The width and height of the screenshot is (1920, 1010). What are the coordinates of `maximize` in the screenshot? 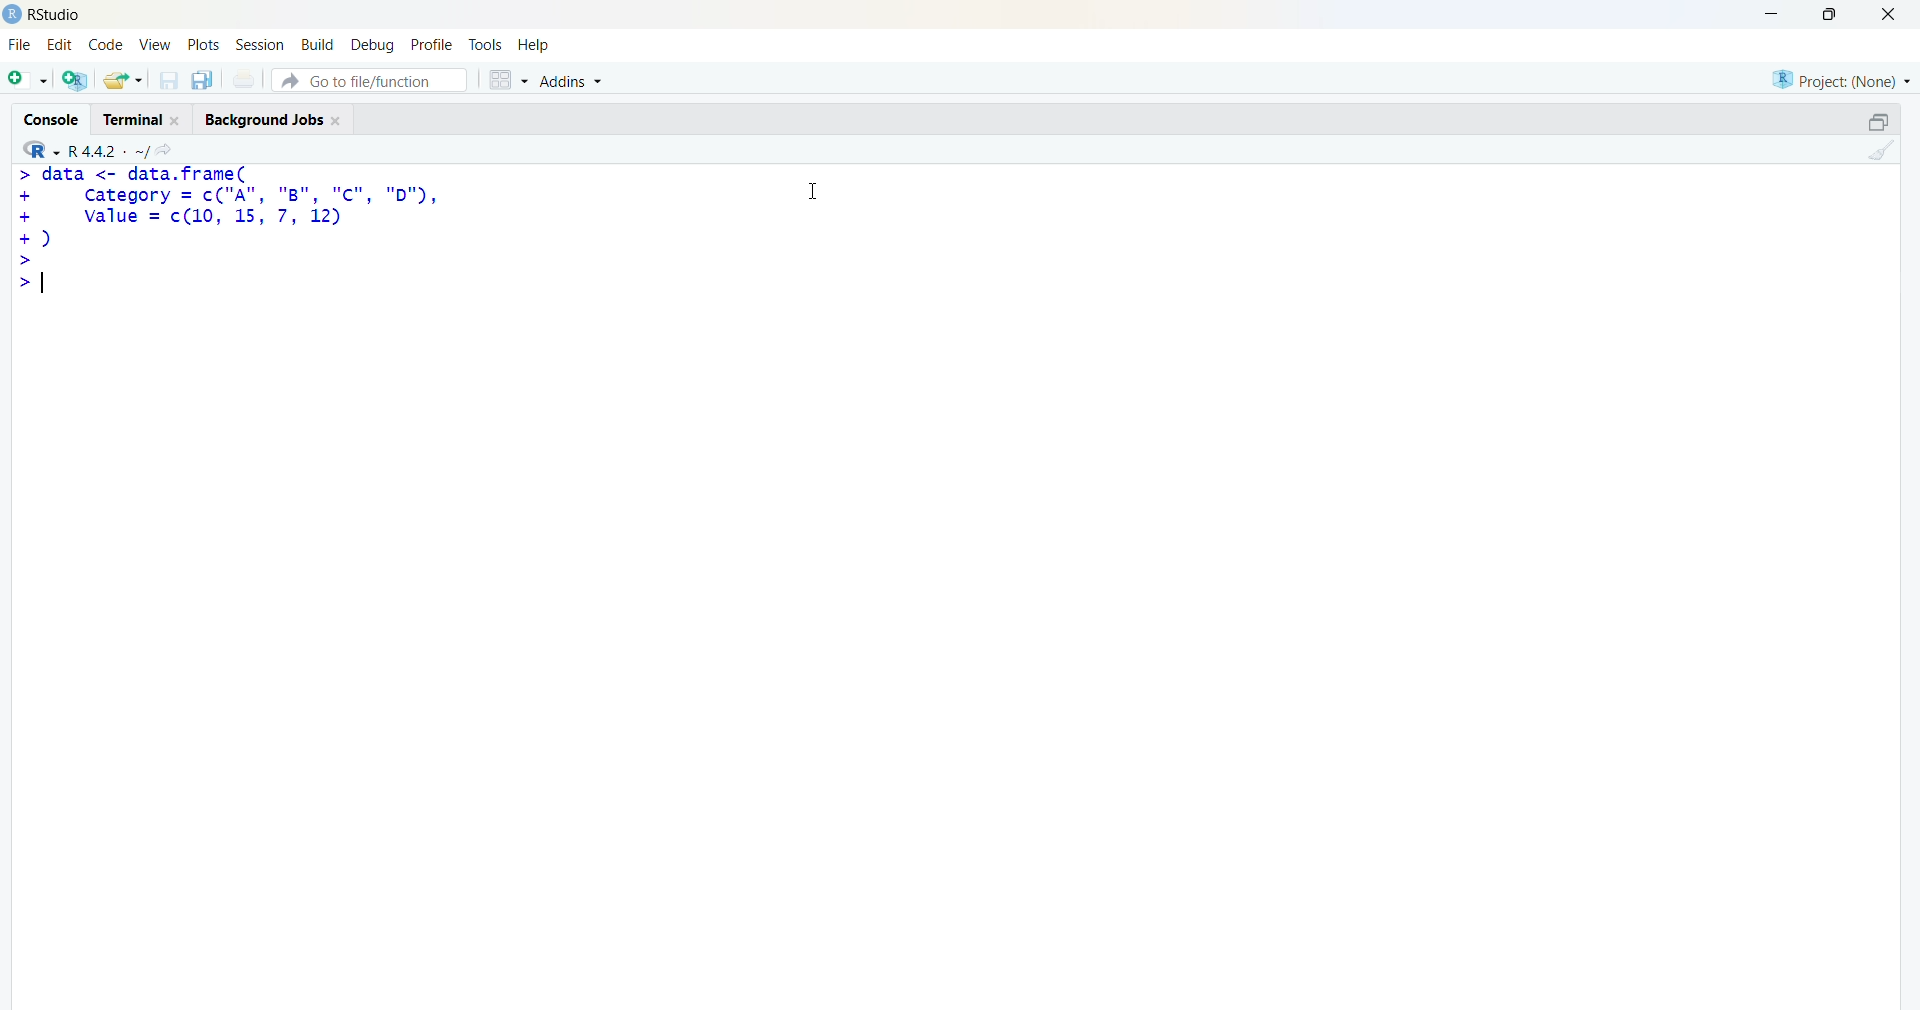 It's located at (1836, 14).